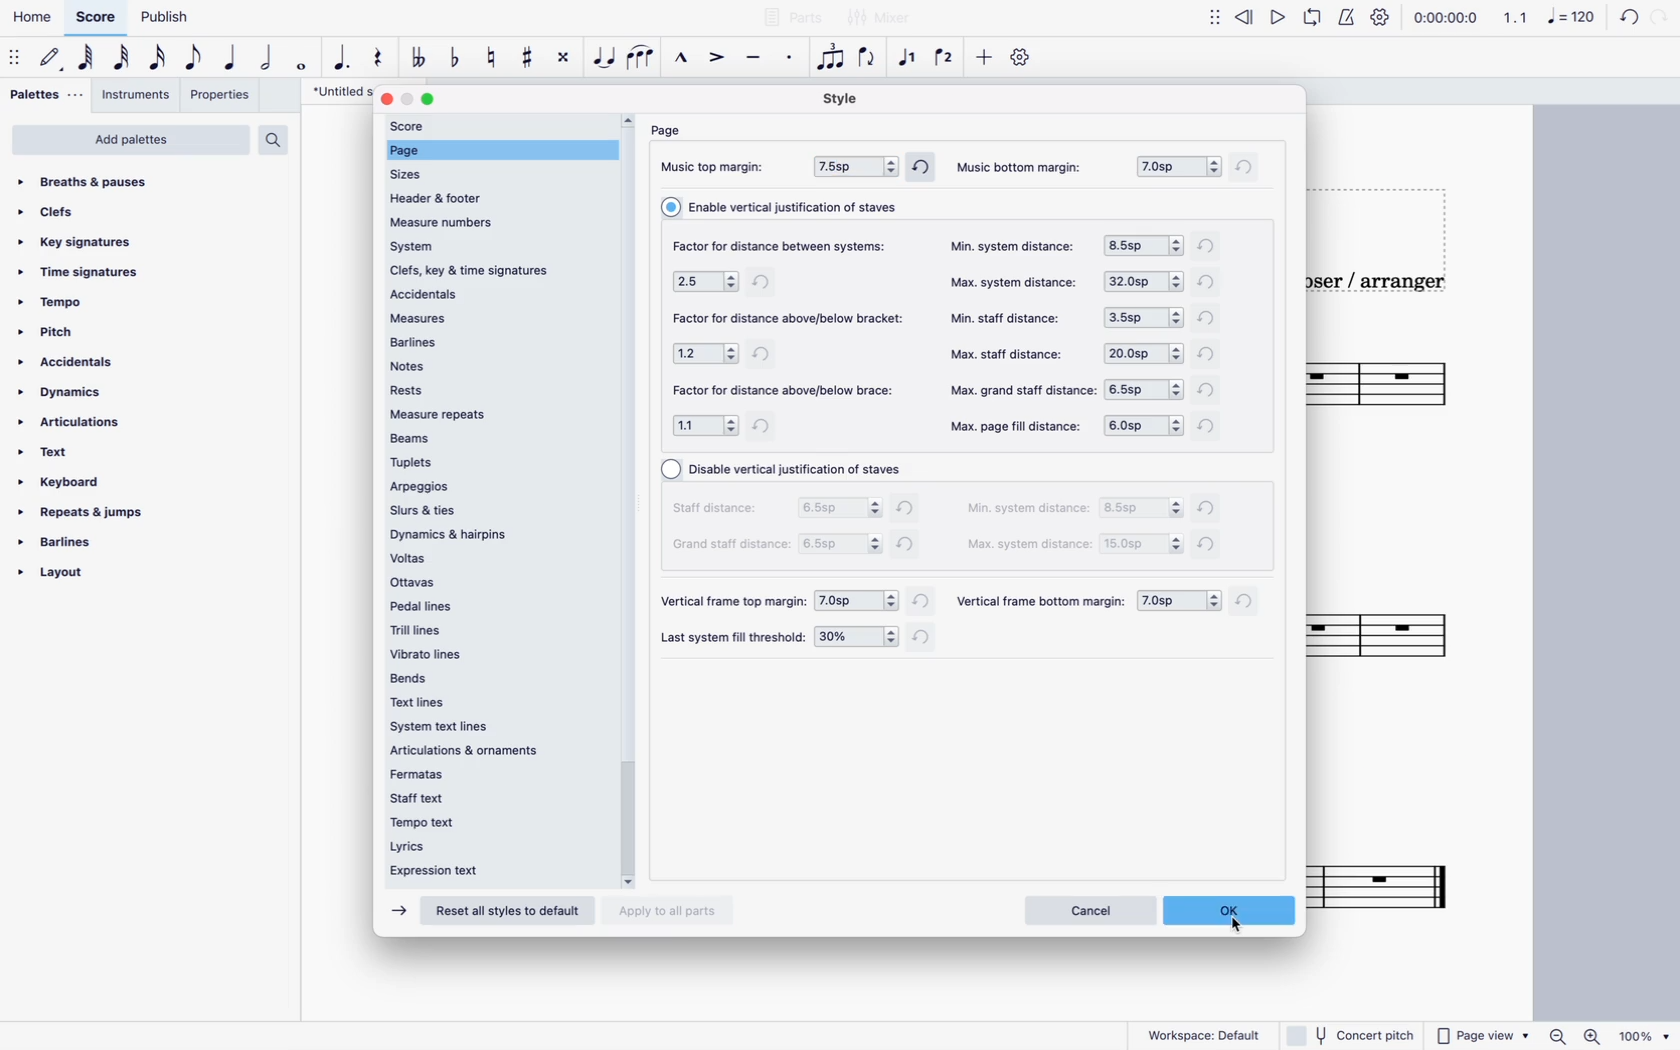 The image size is (1680, 1050). I want to click on rest, so click(377, 59).